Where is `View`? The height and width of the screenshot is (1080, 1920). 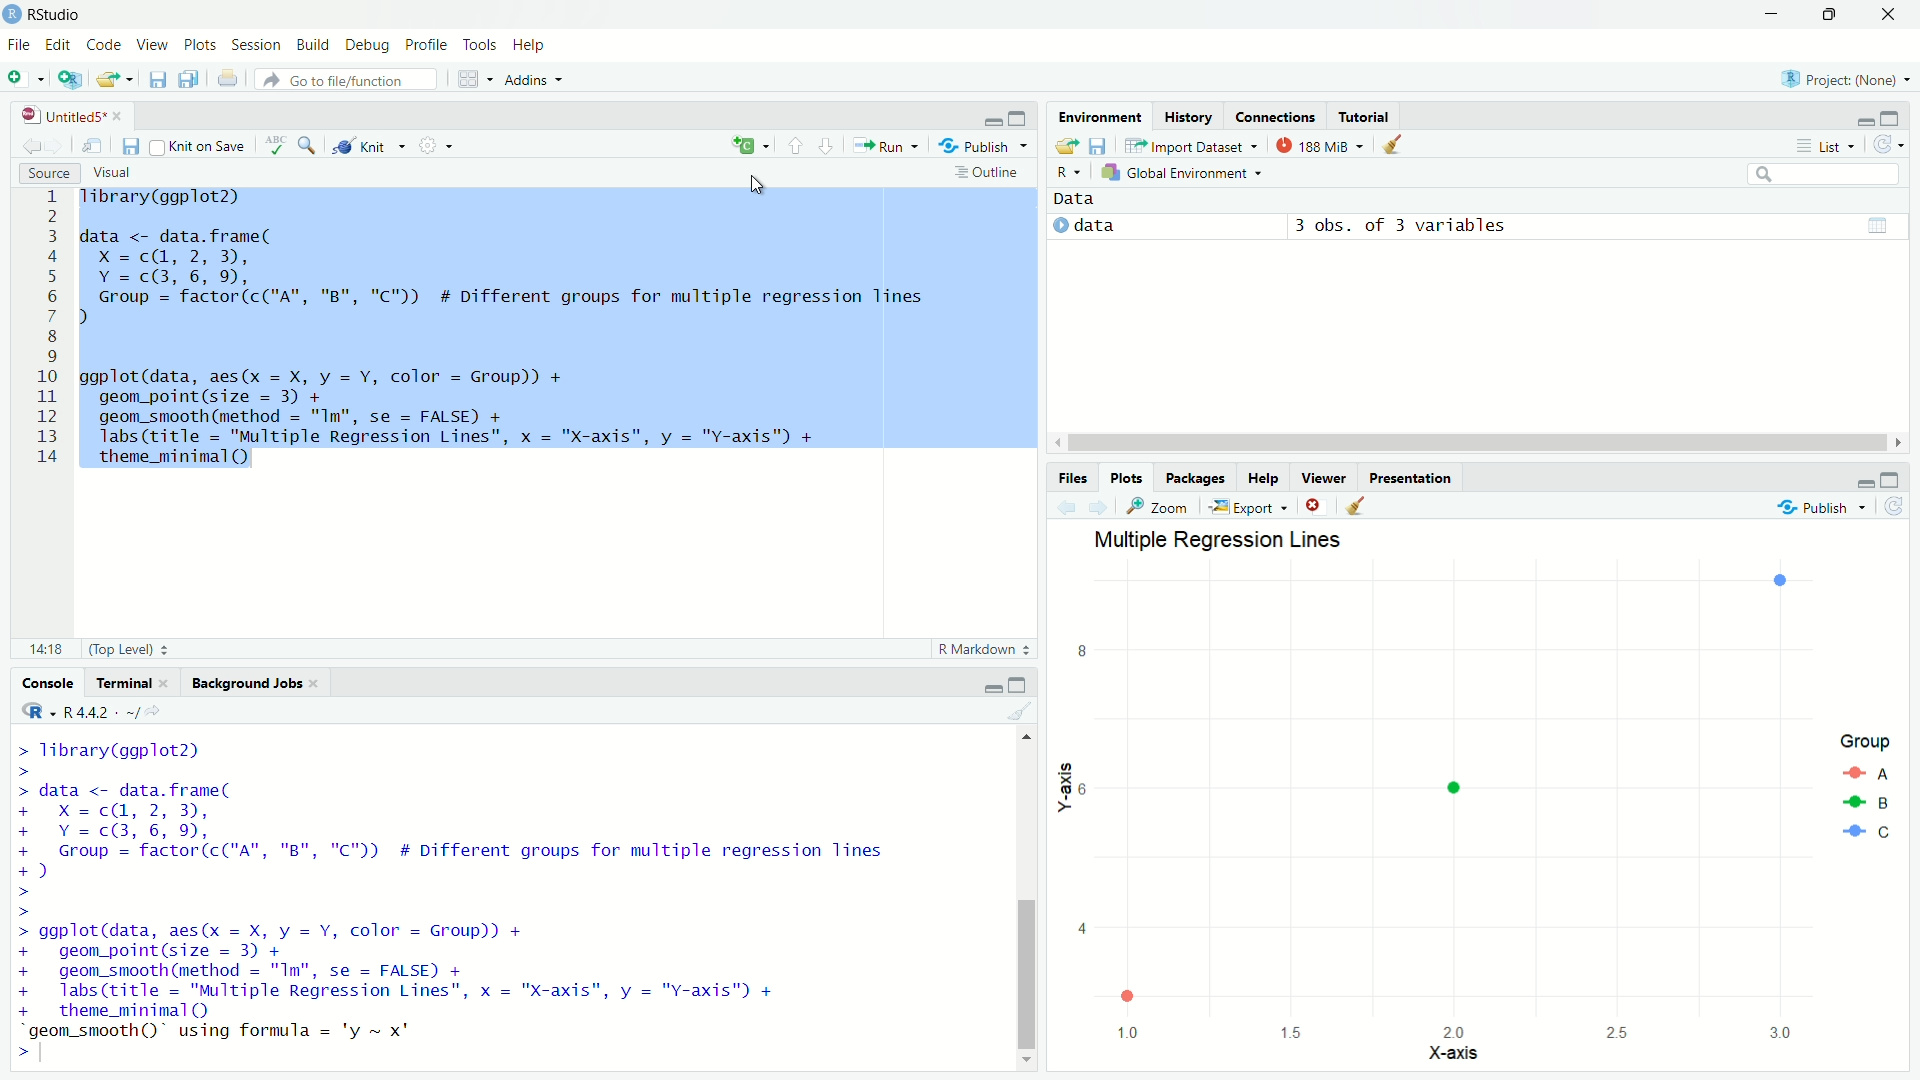
View is located at coordinates (152, 46).